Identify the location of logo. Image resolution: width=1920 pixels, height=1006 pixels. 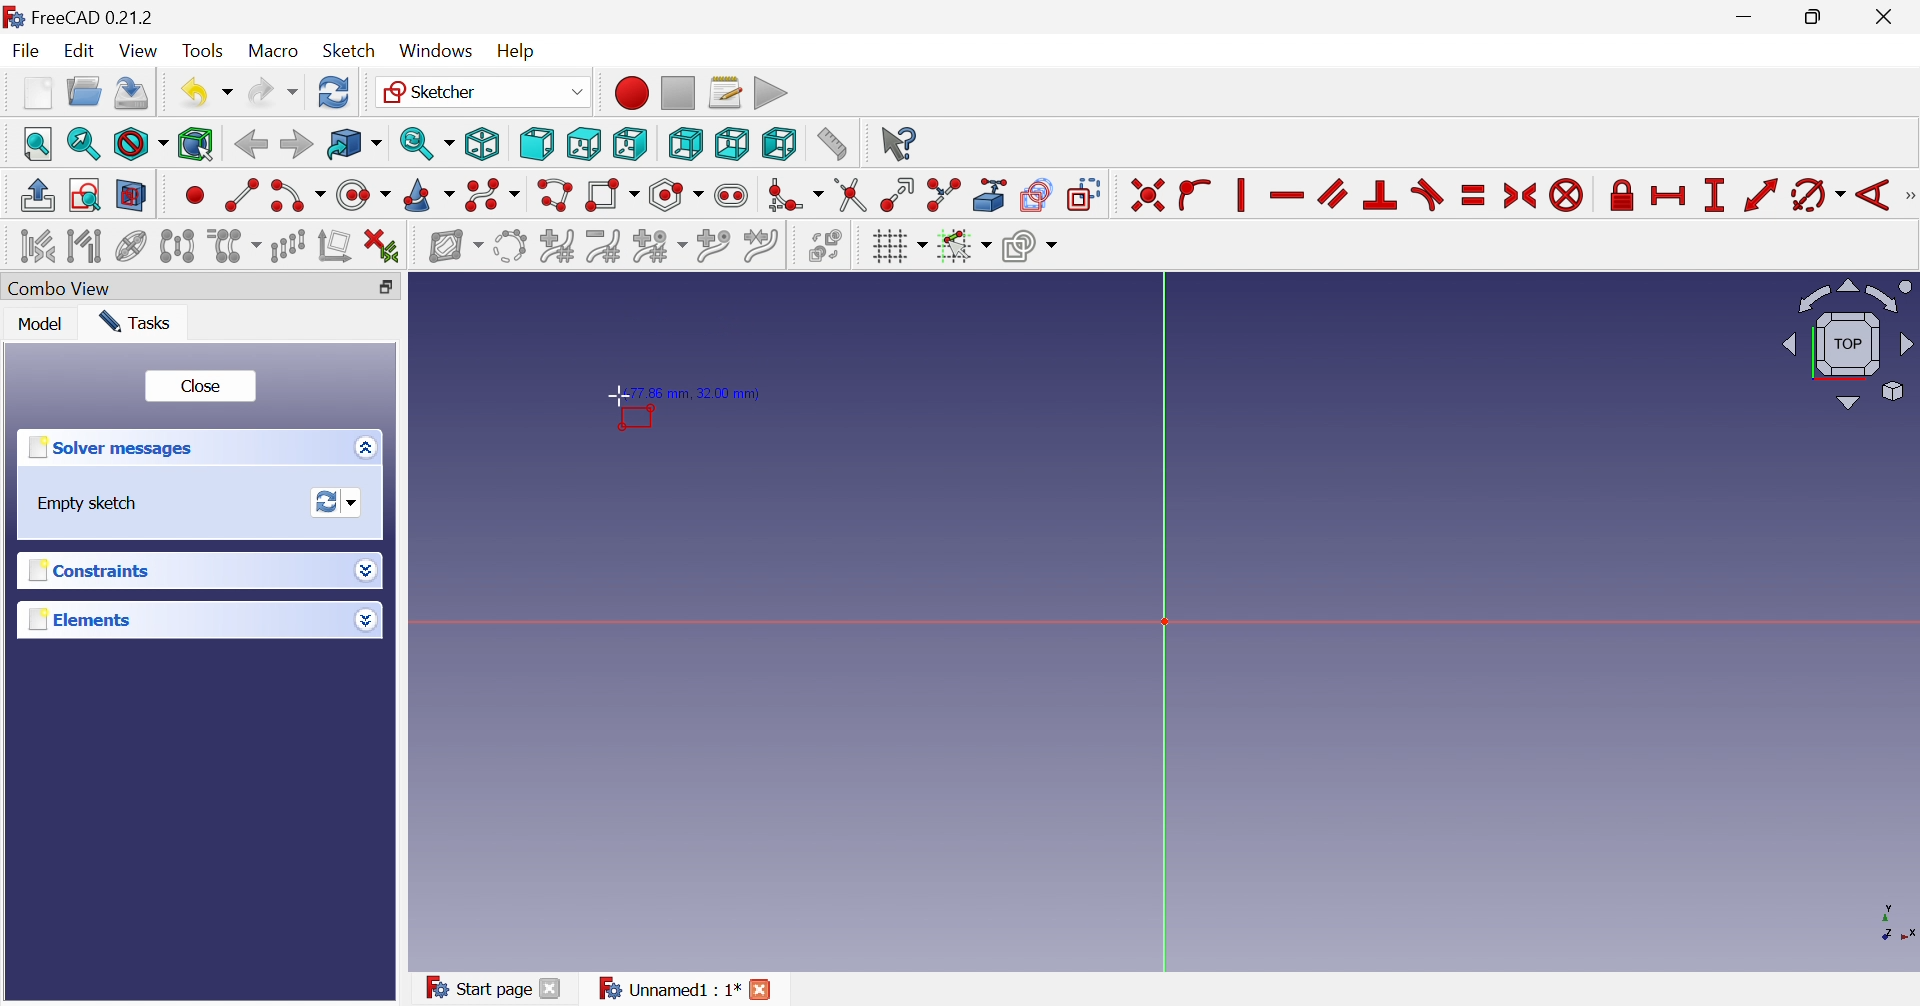
(13, 15).